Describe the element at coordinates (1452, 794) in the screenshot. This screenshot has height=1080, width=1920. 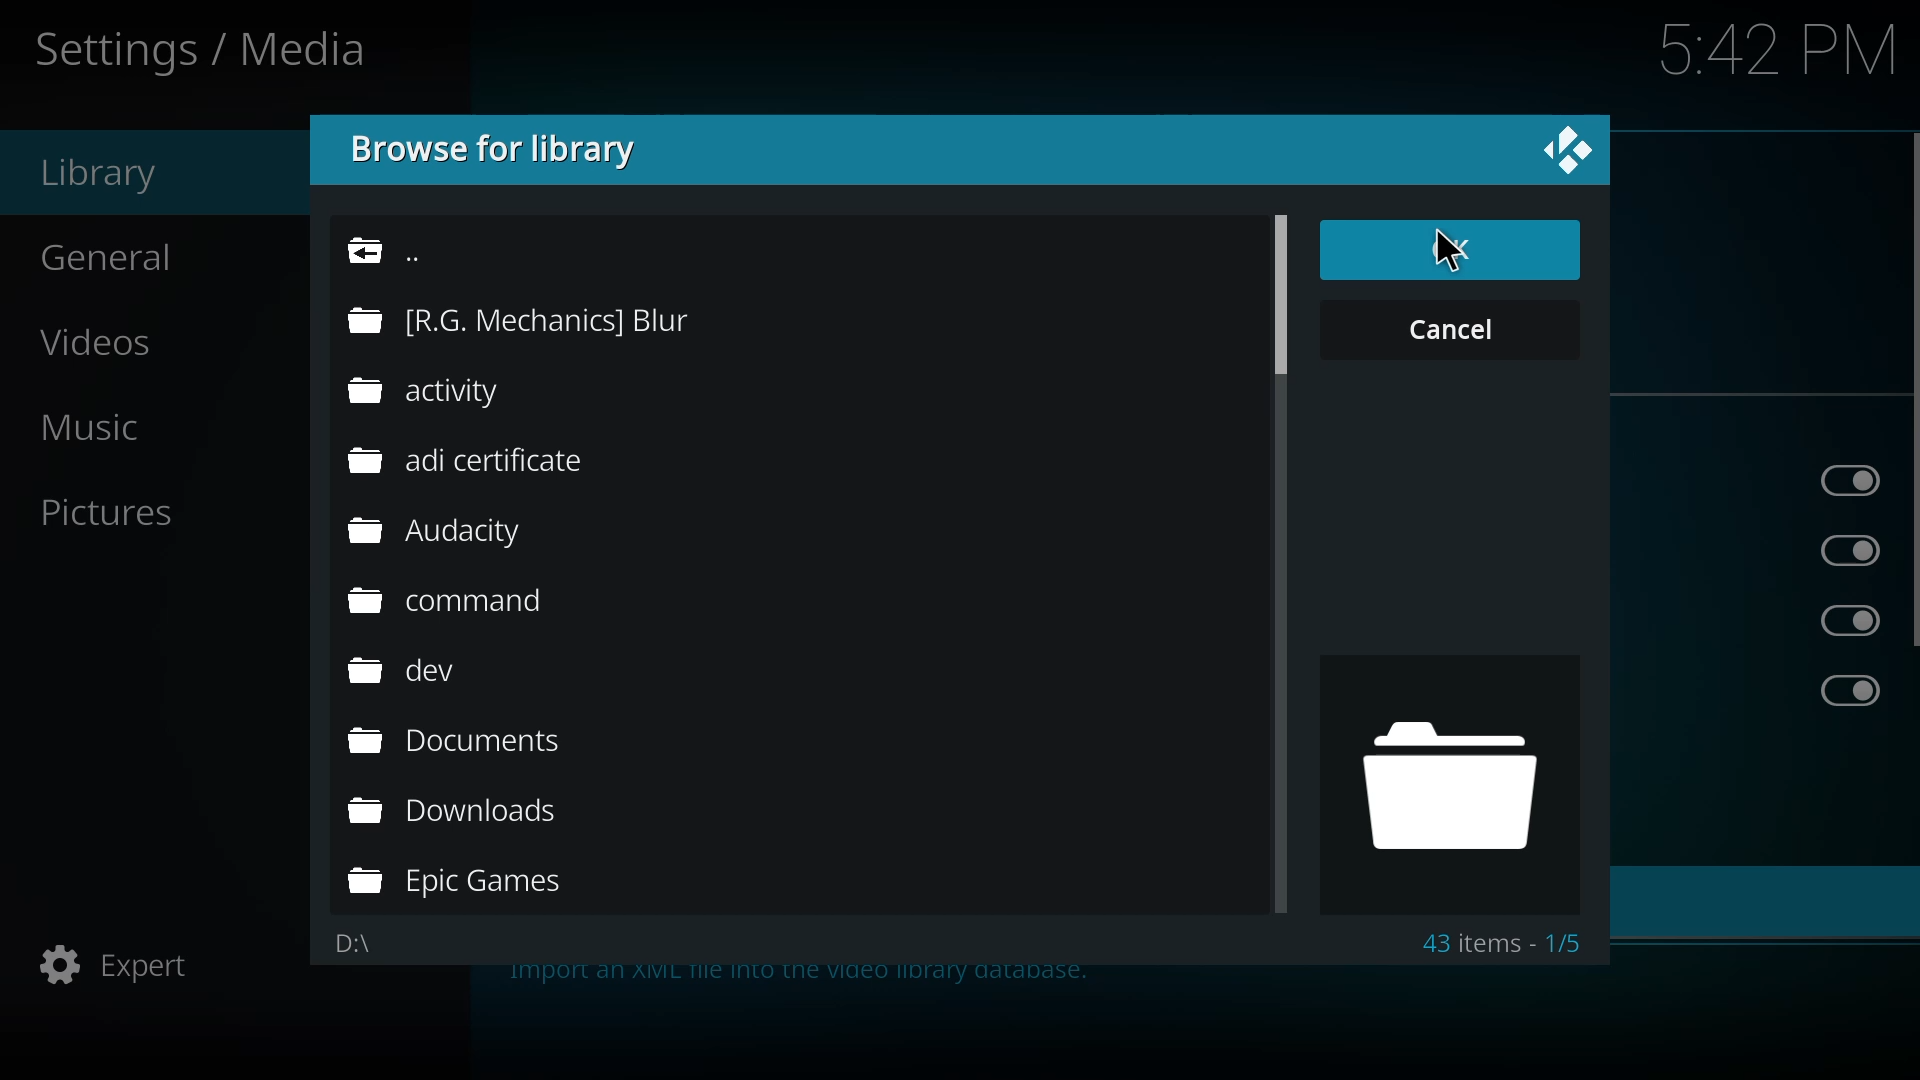
I see `folder` at that location.